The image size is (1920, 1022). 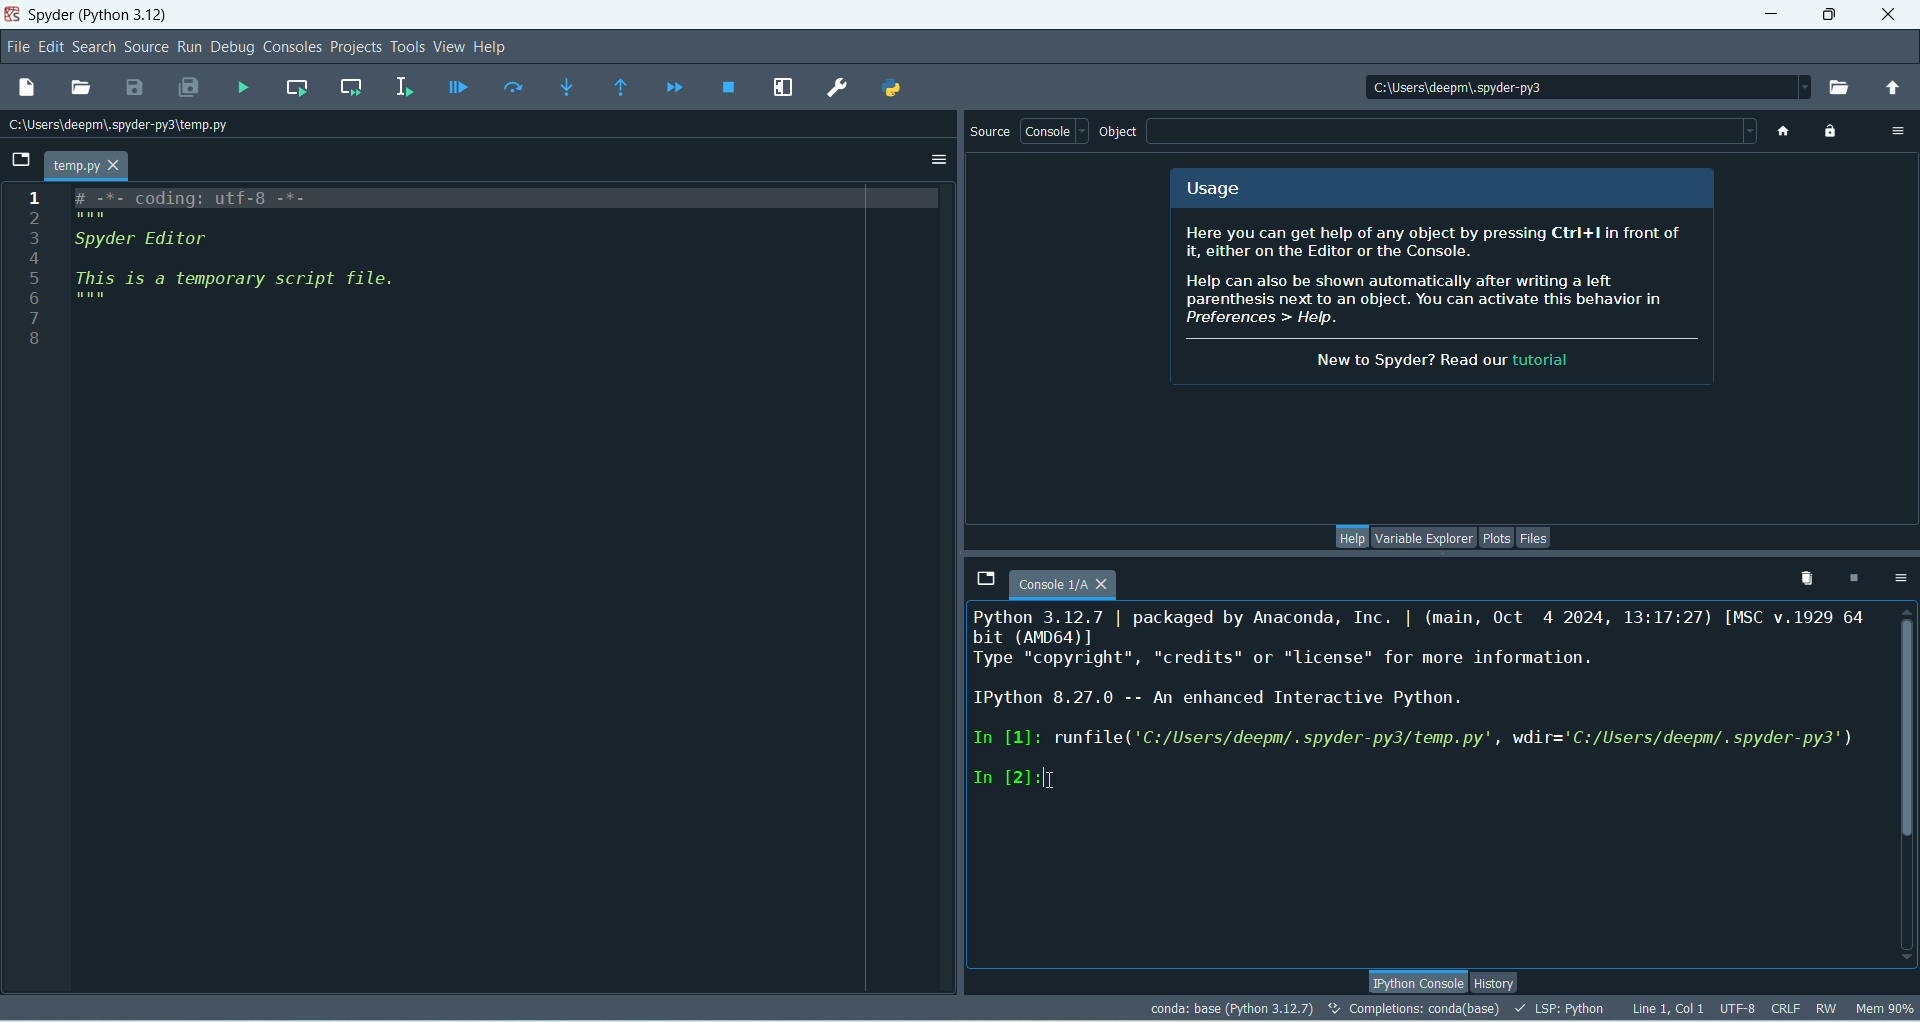 What do you see at coordinates (674, 88) in the screenshot?
I see `continue execution until next breakpoint` at bounding box center [674, 88].